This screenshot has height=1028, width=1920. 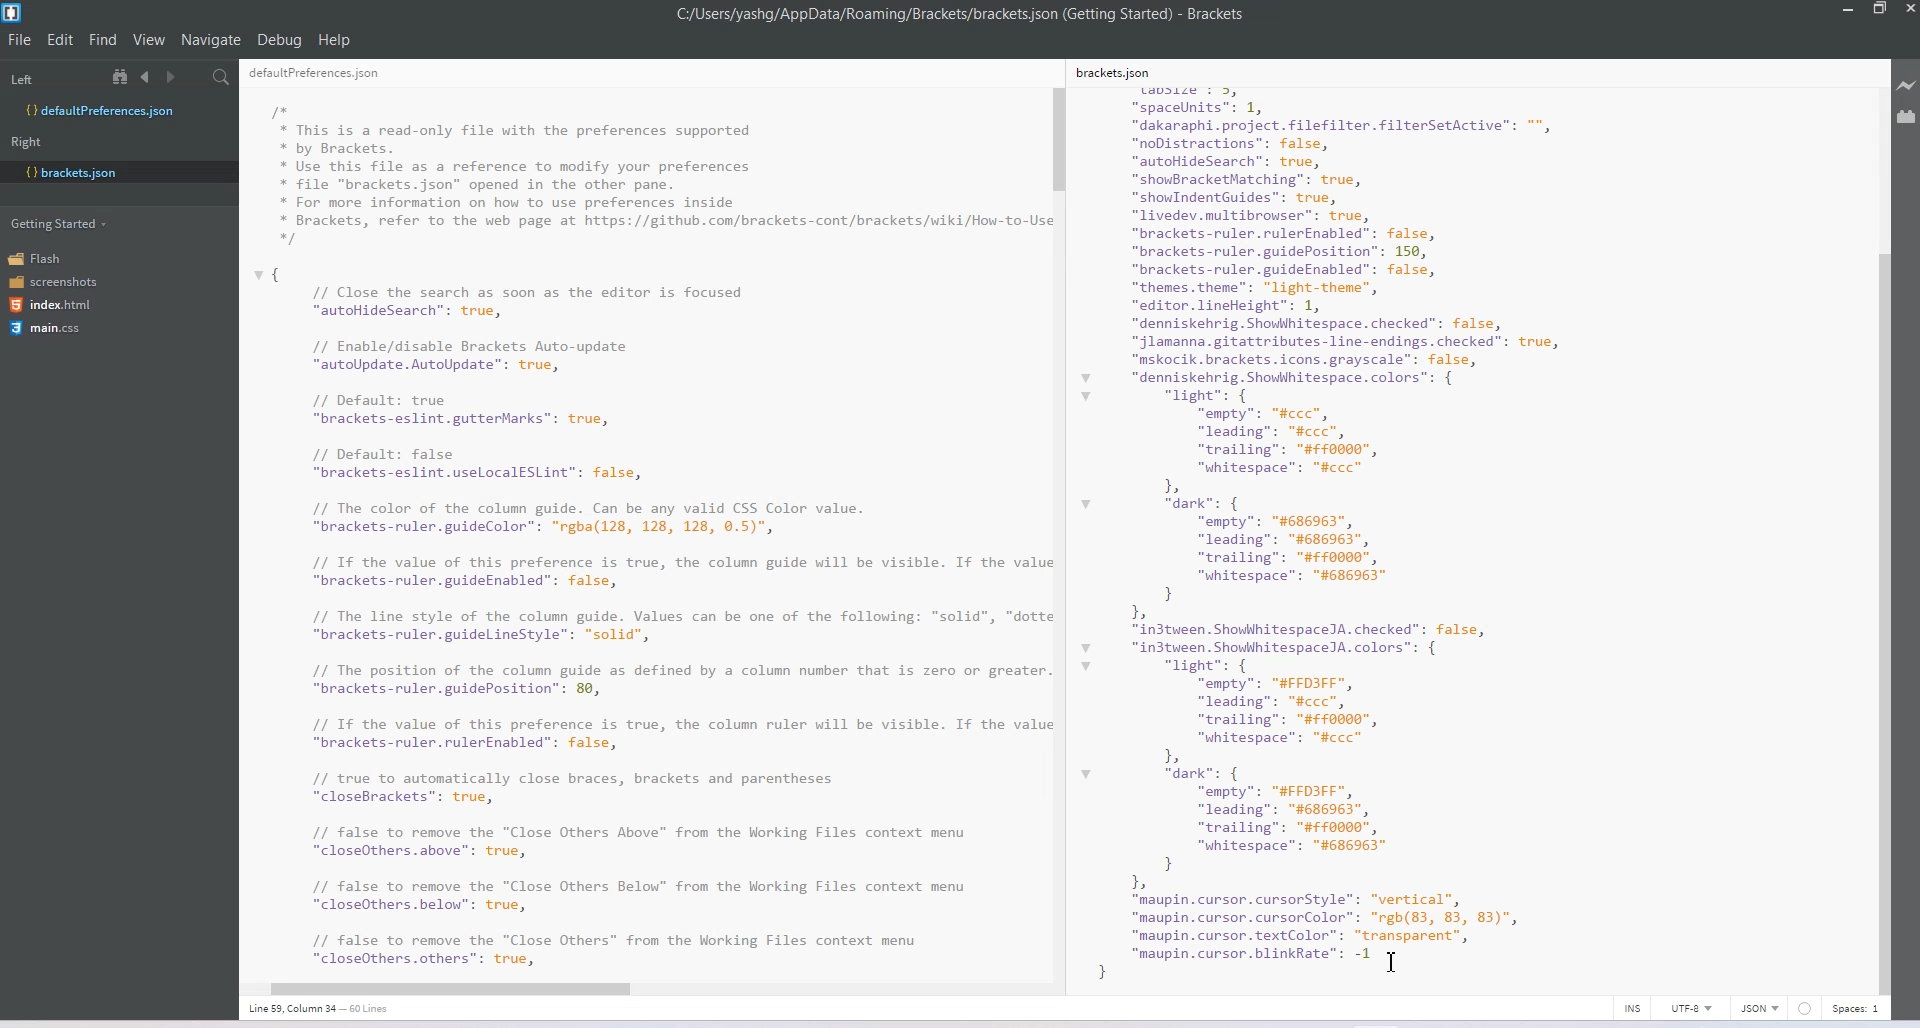 I want to click on Flash, so click(x=42, y=258).